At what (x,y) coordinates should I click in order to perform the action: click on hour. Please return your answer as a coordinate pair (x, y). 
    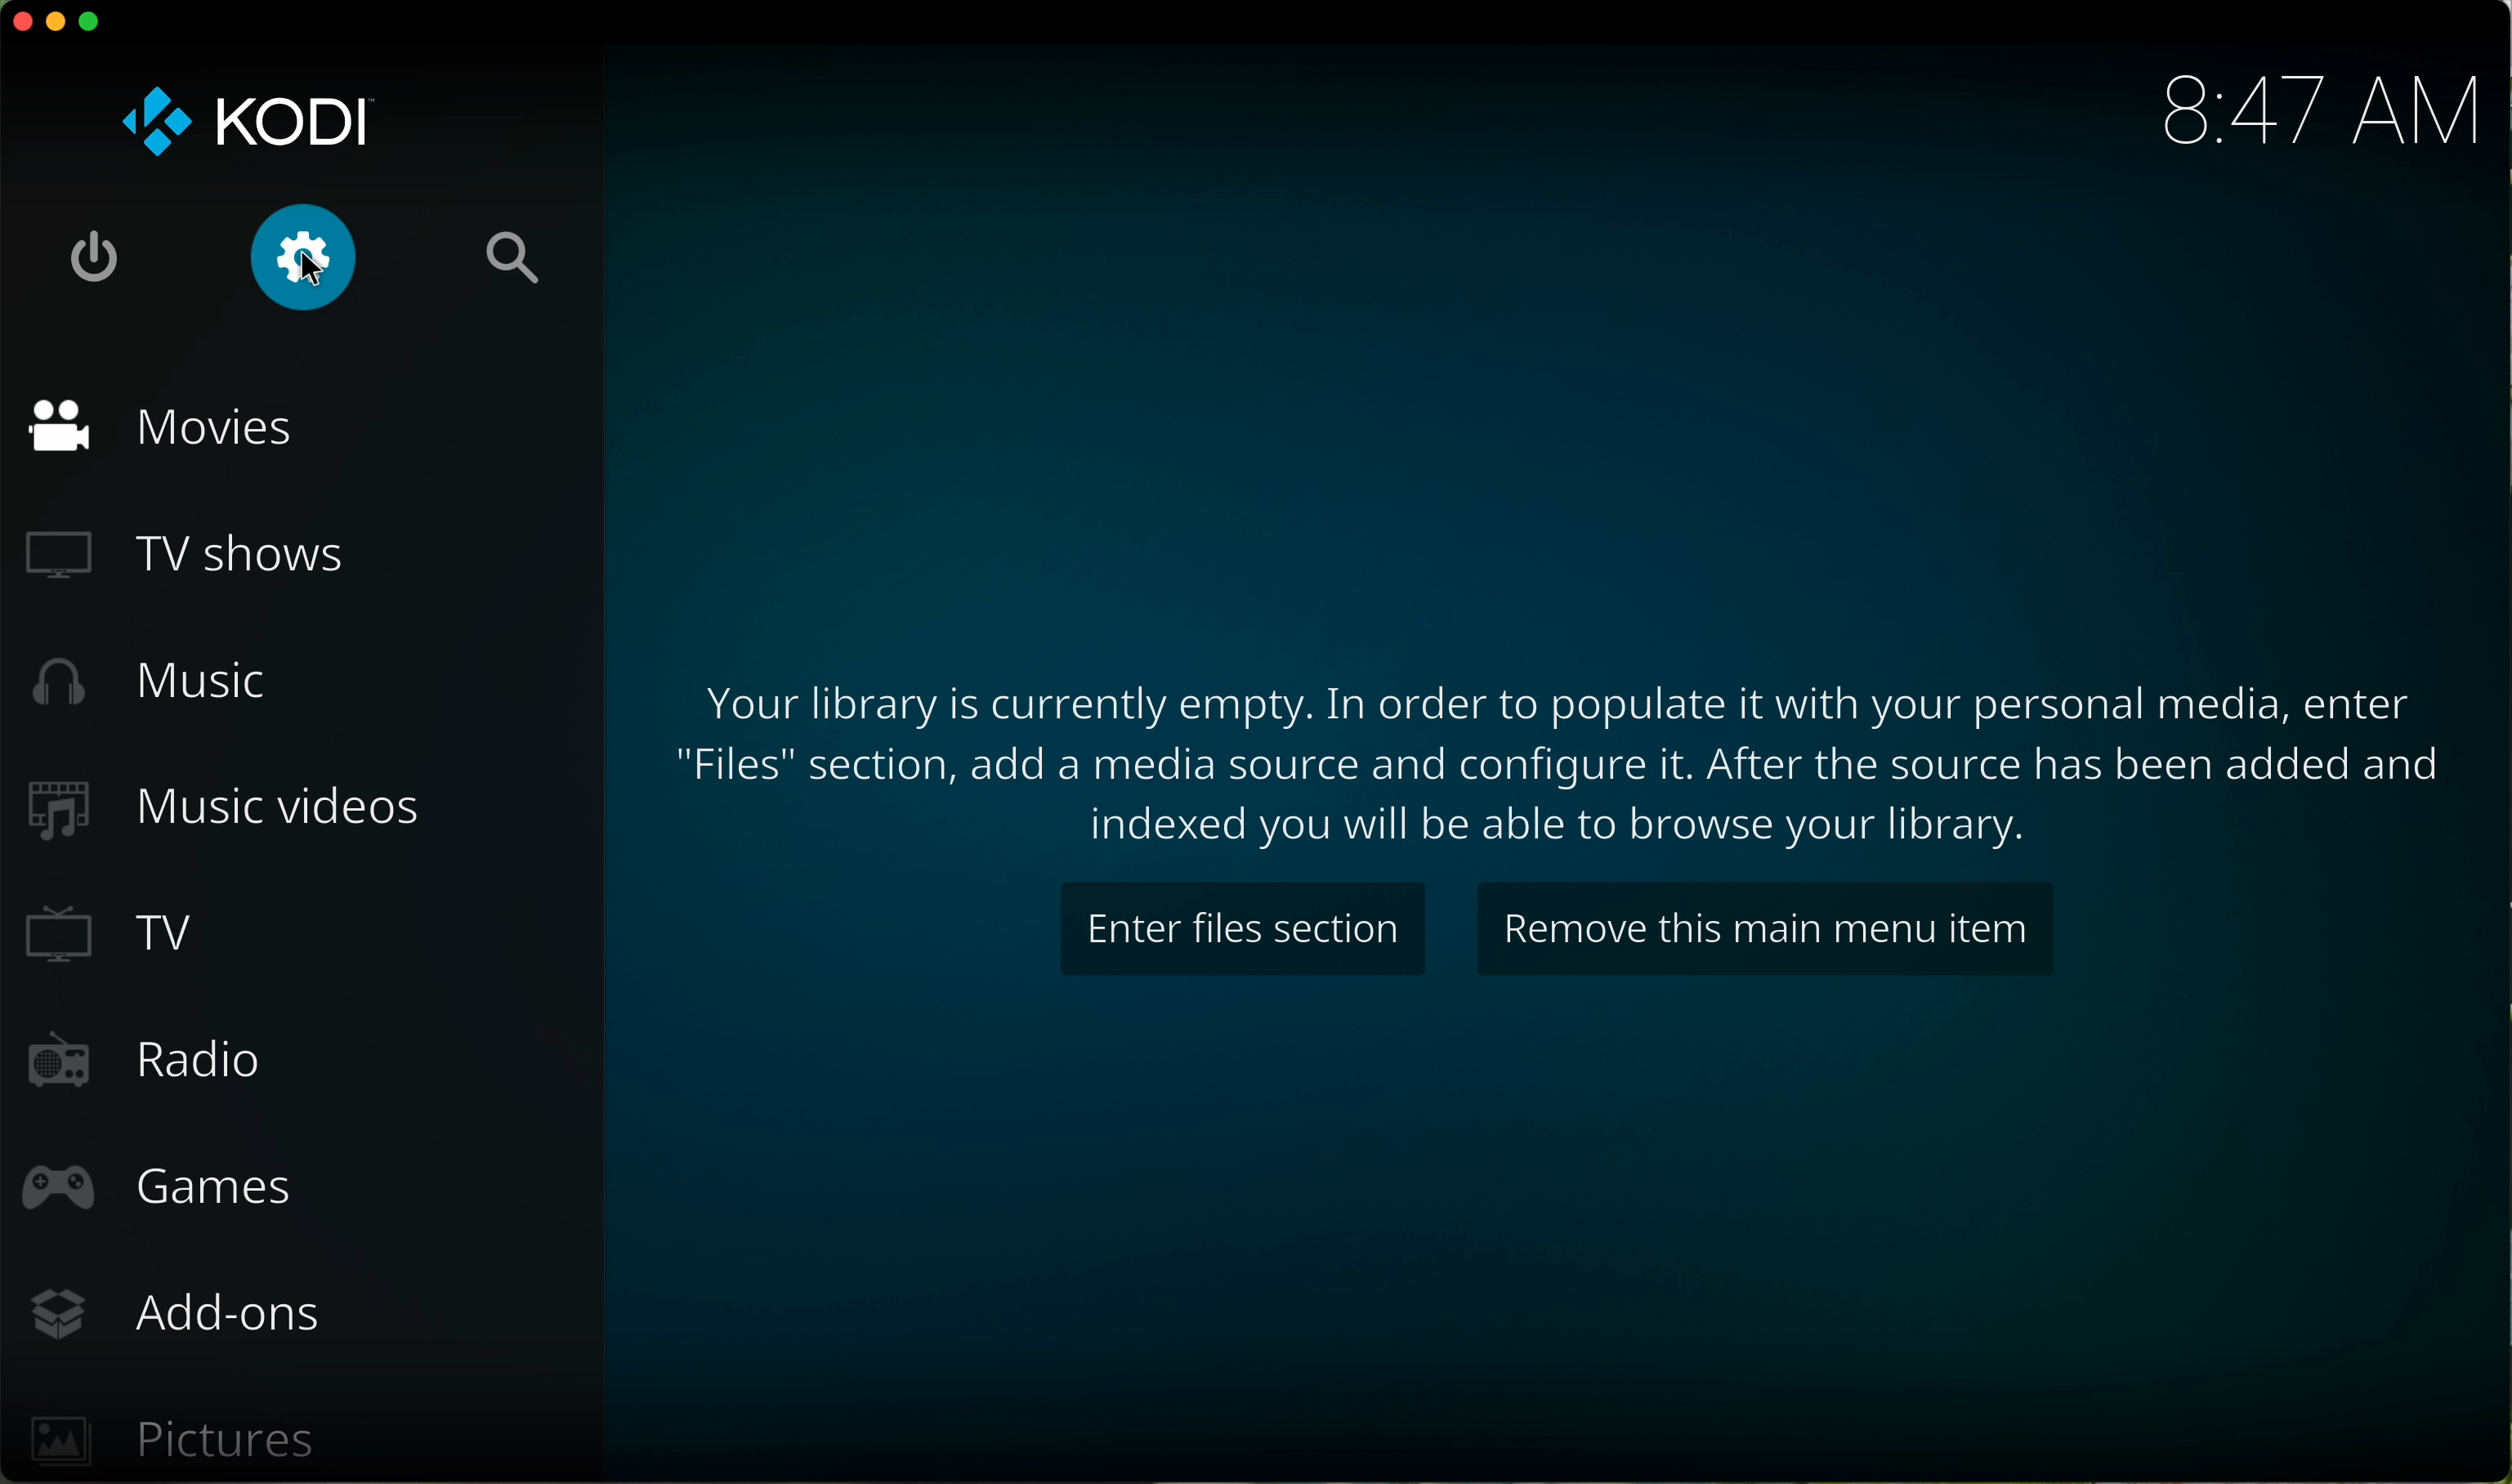
    Looking at the image, I should click on (2311, 111).